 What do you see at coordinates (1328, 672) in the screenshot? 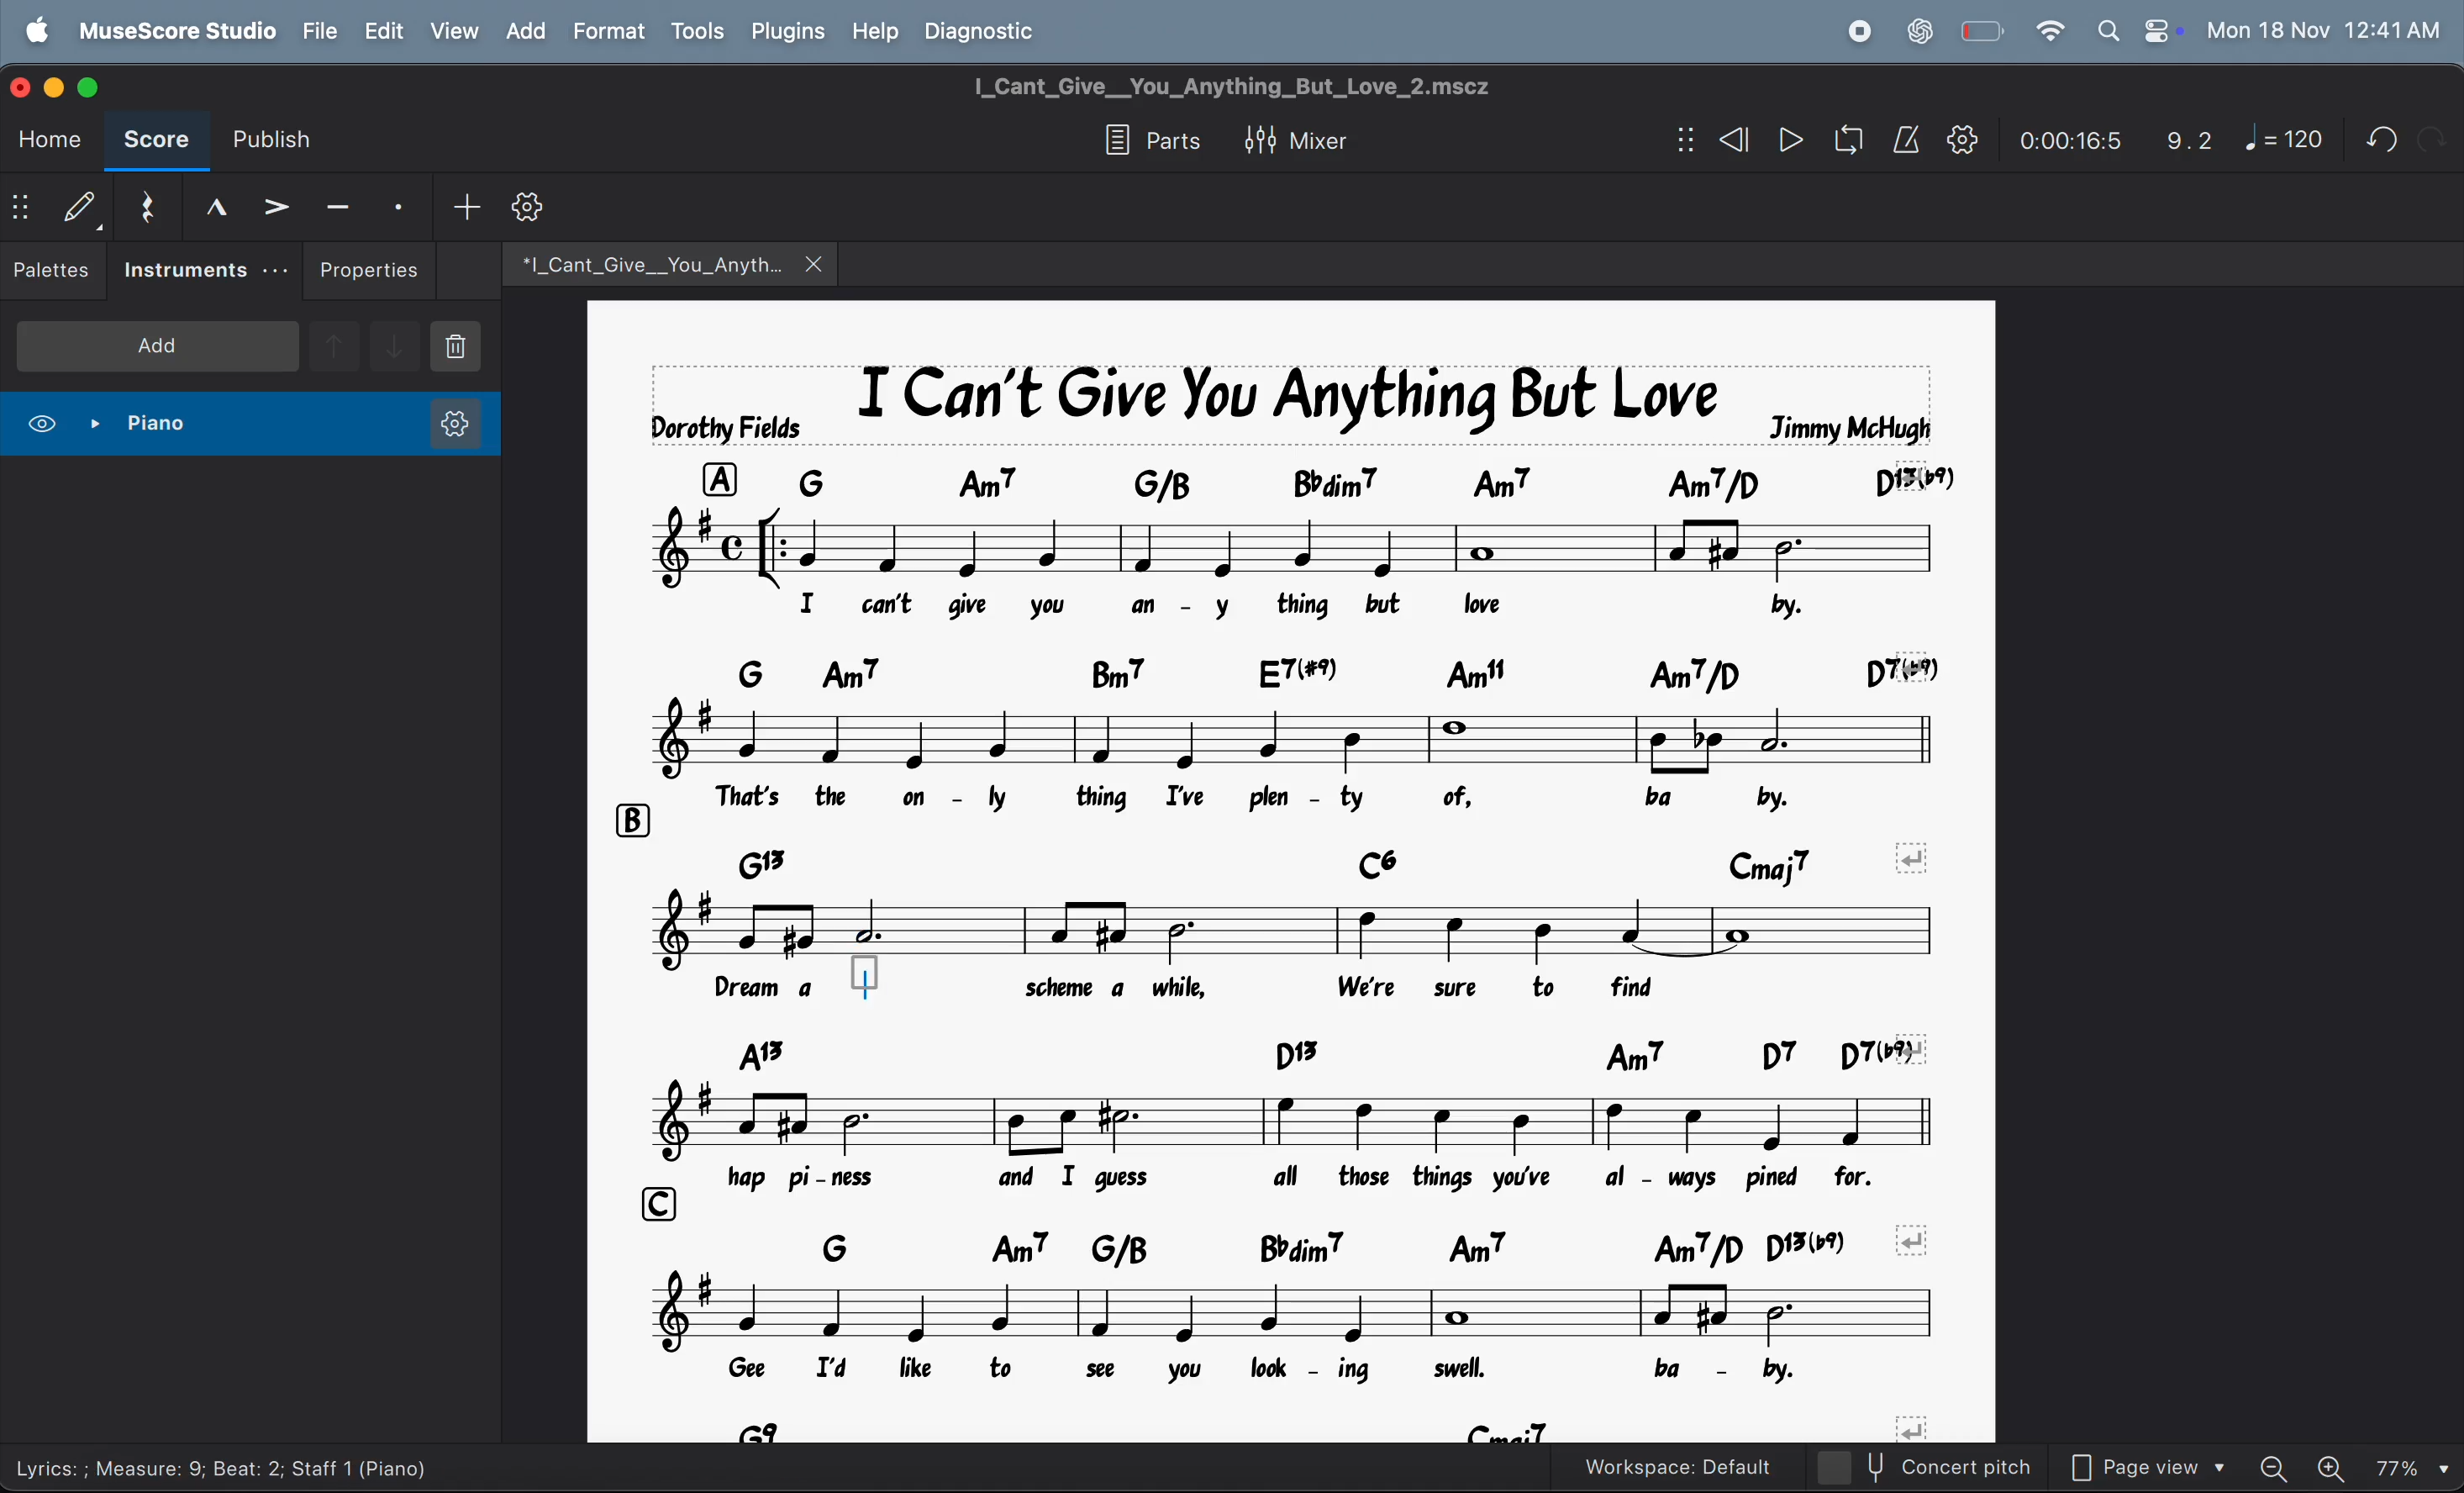
I see `chord symbols` at bounding box center [1328, 672].